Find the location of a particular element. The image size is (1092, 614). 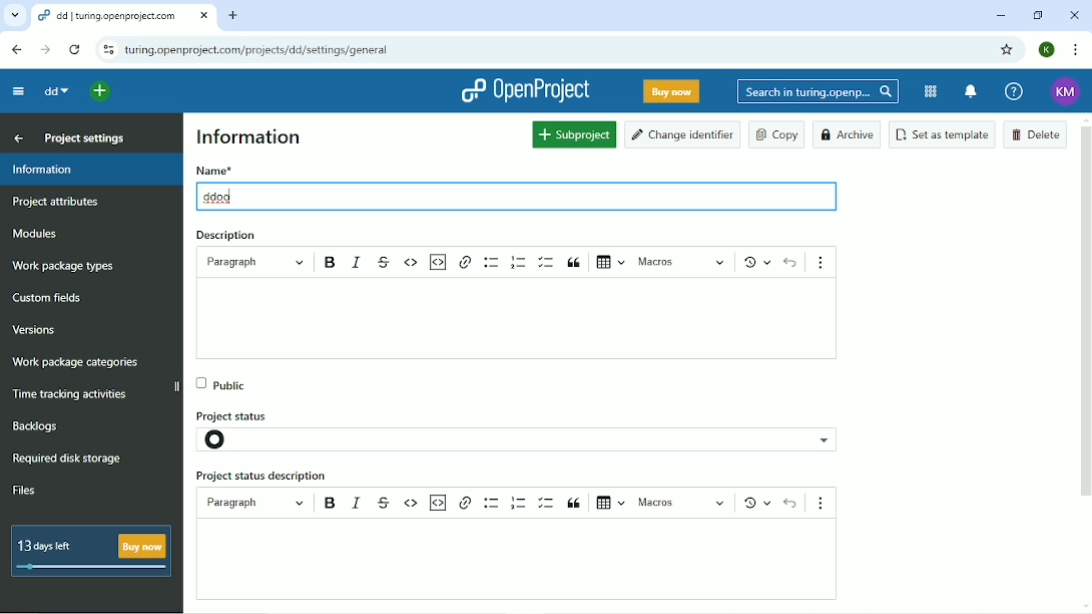

macros is located at coordinates (683, 502).